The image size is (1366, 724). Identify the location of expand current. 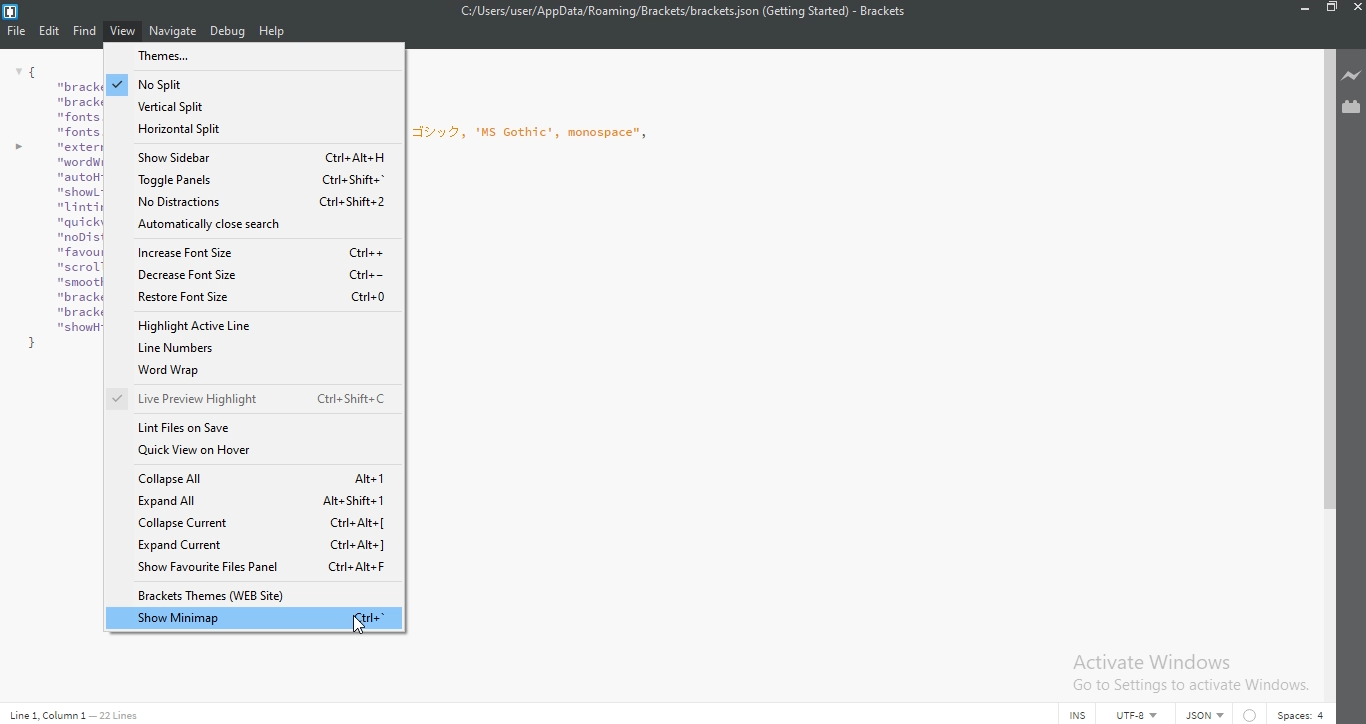
(256, 542).